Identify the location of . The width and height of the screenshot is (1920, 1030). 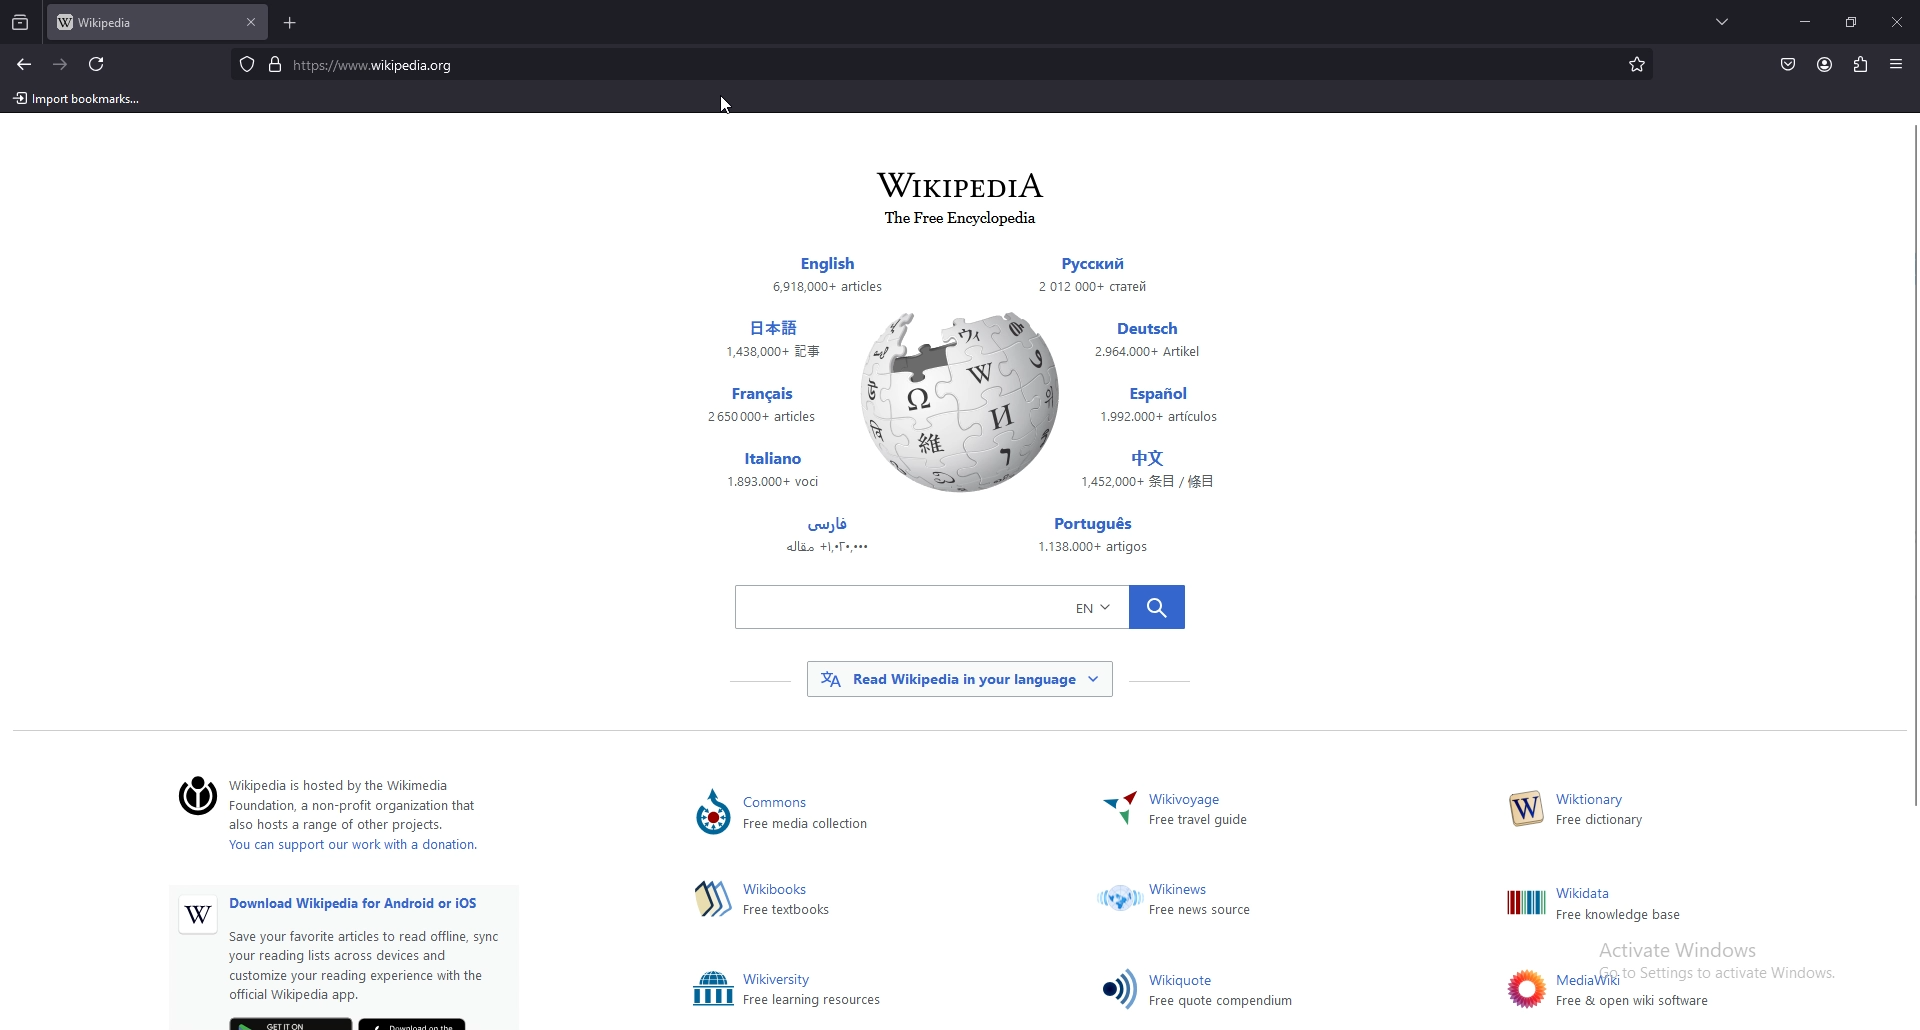
(1169, 408).